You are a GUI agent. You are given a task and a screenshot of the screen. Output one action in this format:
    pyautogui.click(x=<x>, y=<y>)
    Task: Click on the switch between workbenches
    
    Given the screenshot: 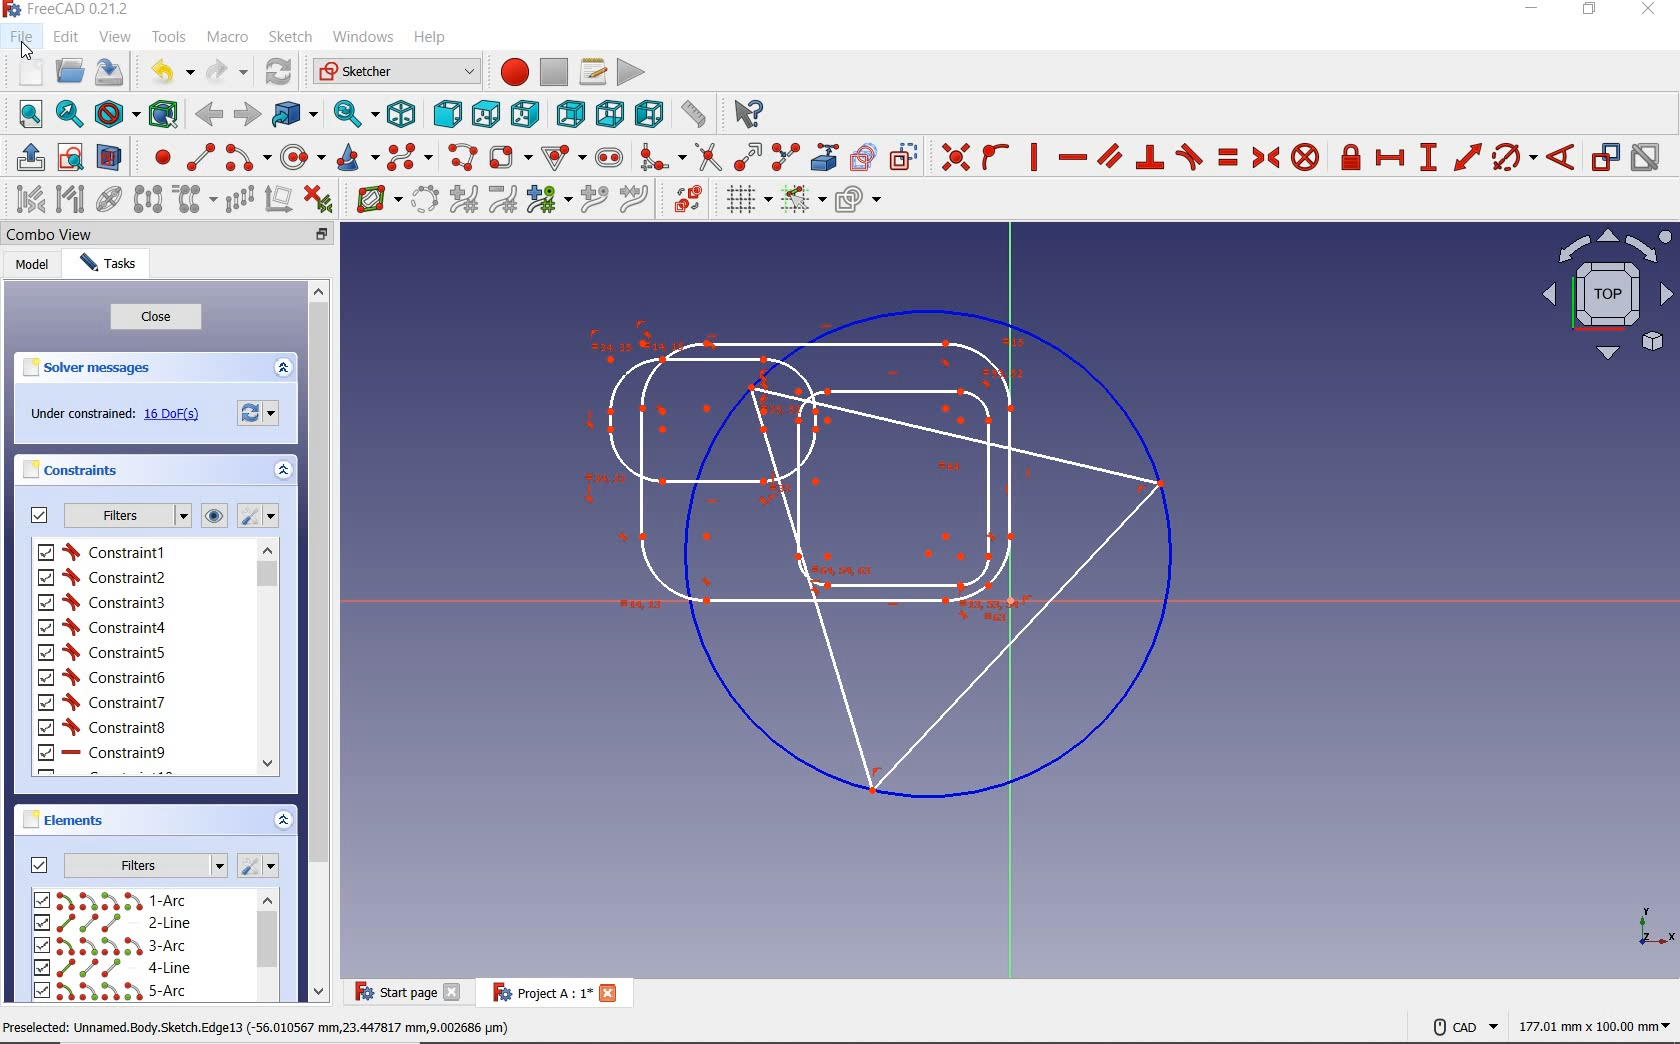 What is the action you would take?
    pyautogui.click(x=390, y=72)
    